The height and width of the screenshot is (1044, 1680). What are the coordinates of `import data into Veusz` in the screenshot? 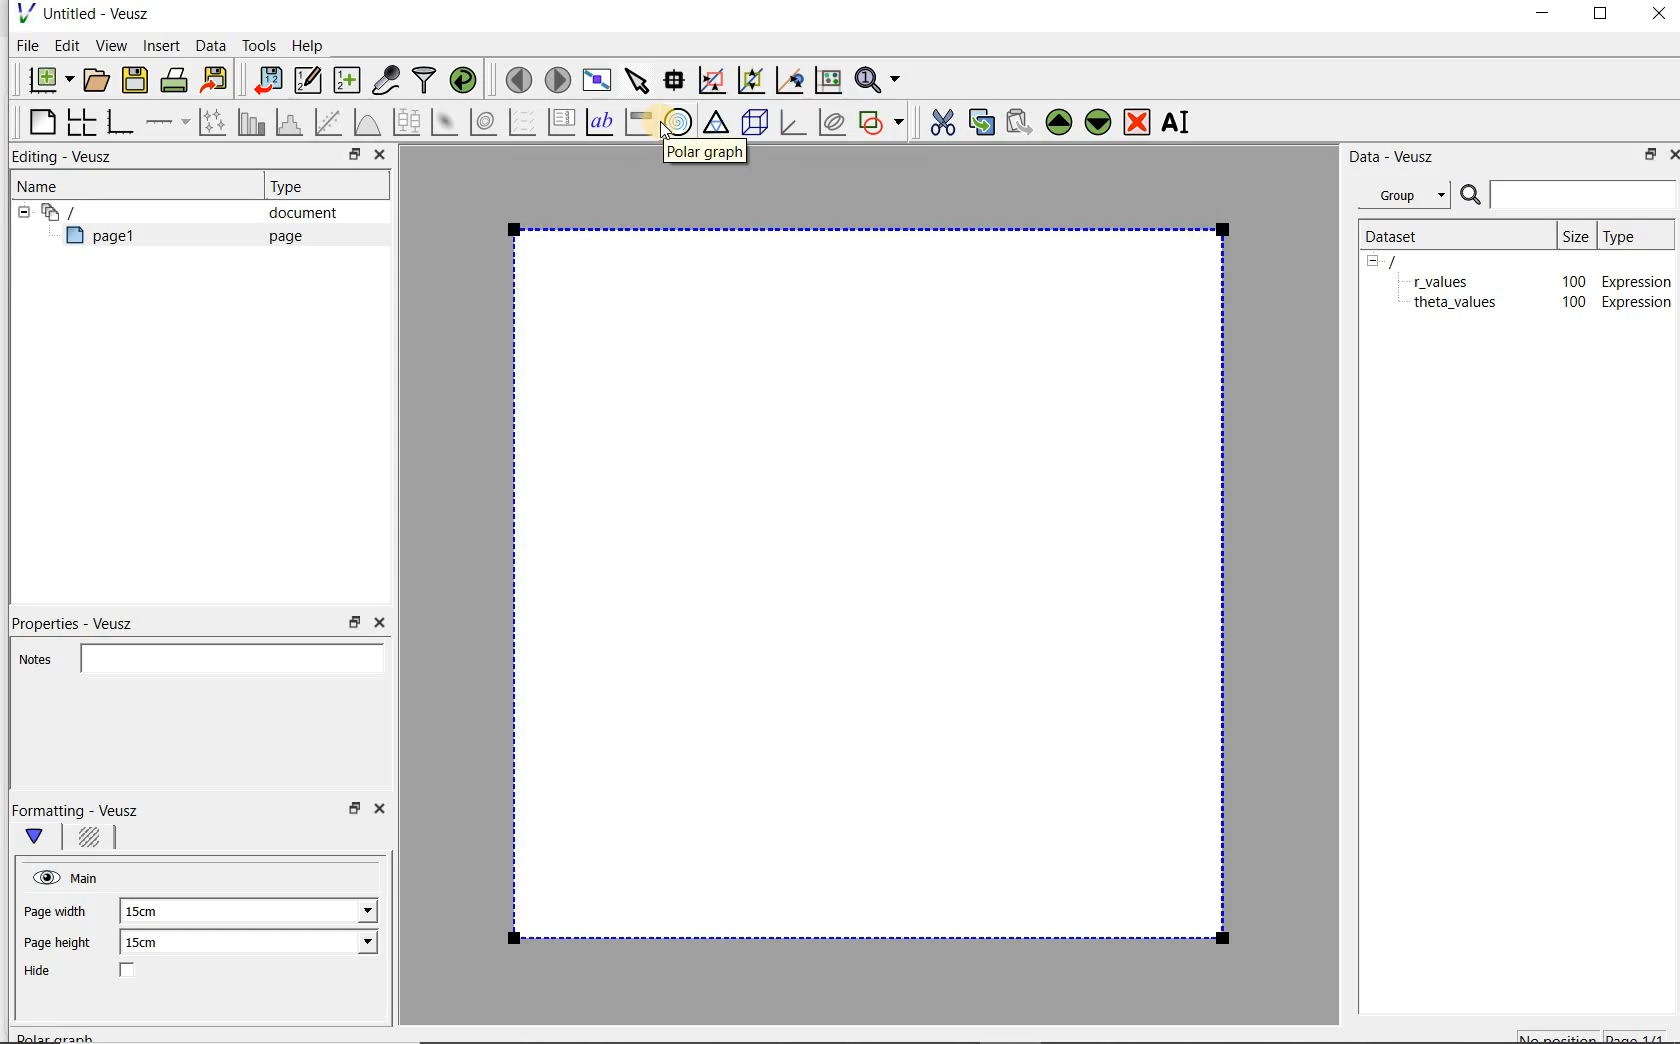 It's located at (266, 81).